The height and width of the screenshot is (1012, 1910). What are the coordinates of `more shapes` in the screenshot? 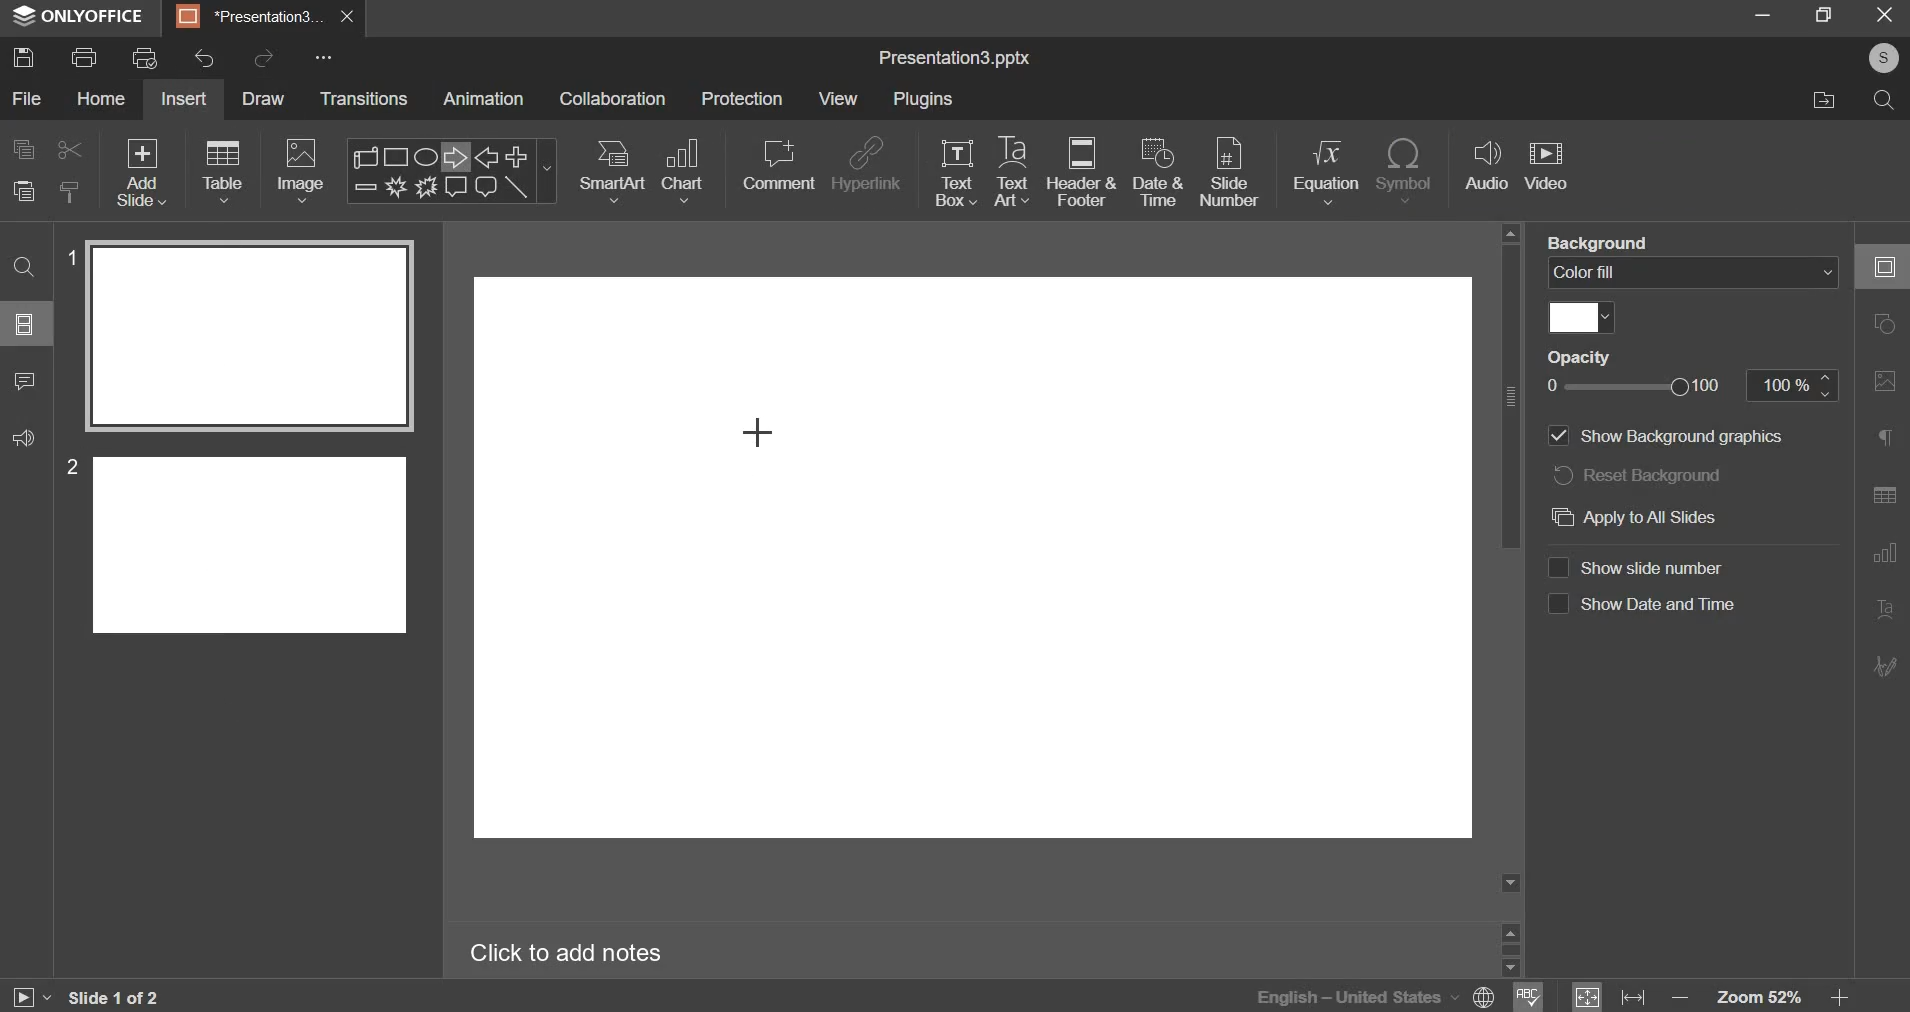 It's located at (549, 174).